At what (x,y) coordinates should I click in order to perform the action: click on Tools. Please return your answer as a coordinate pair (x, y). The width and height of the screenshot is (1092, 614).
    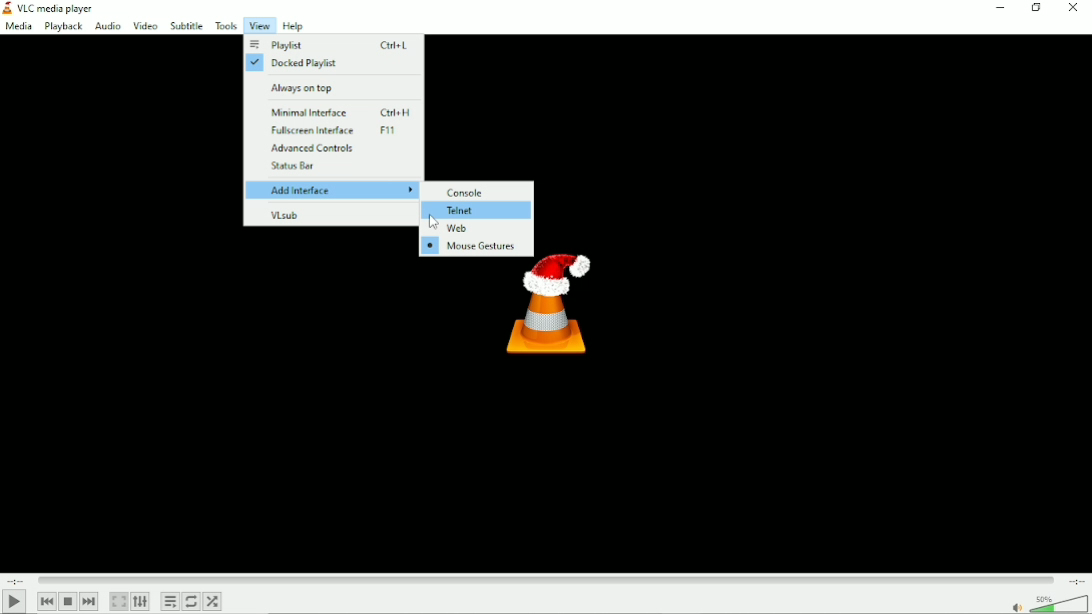
    Looking at the image, I should click on (226, 26).